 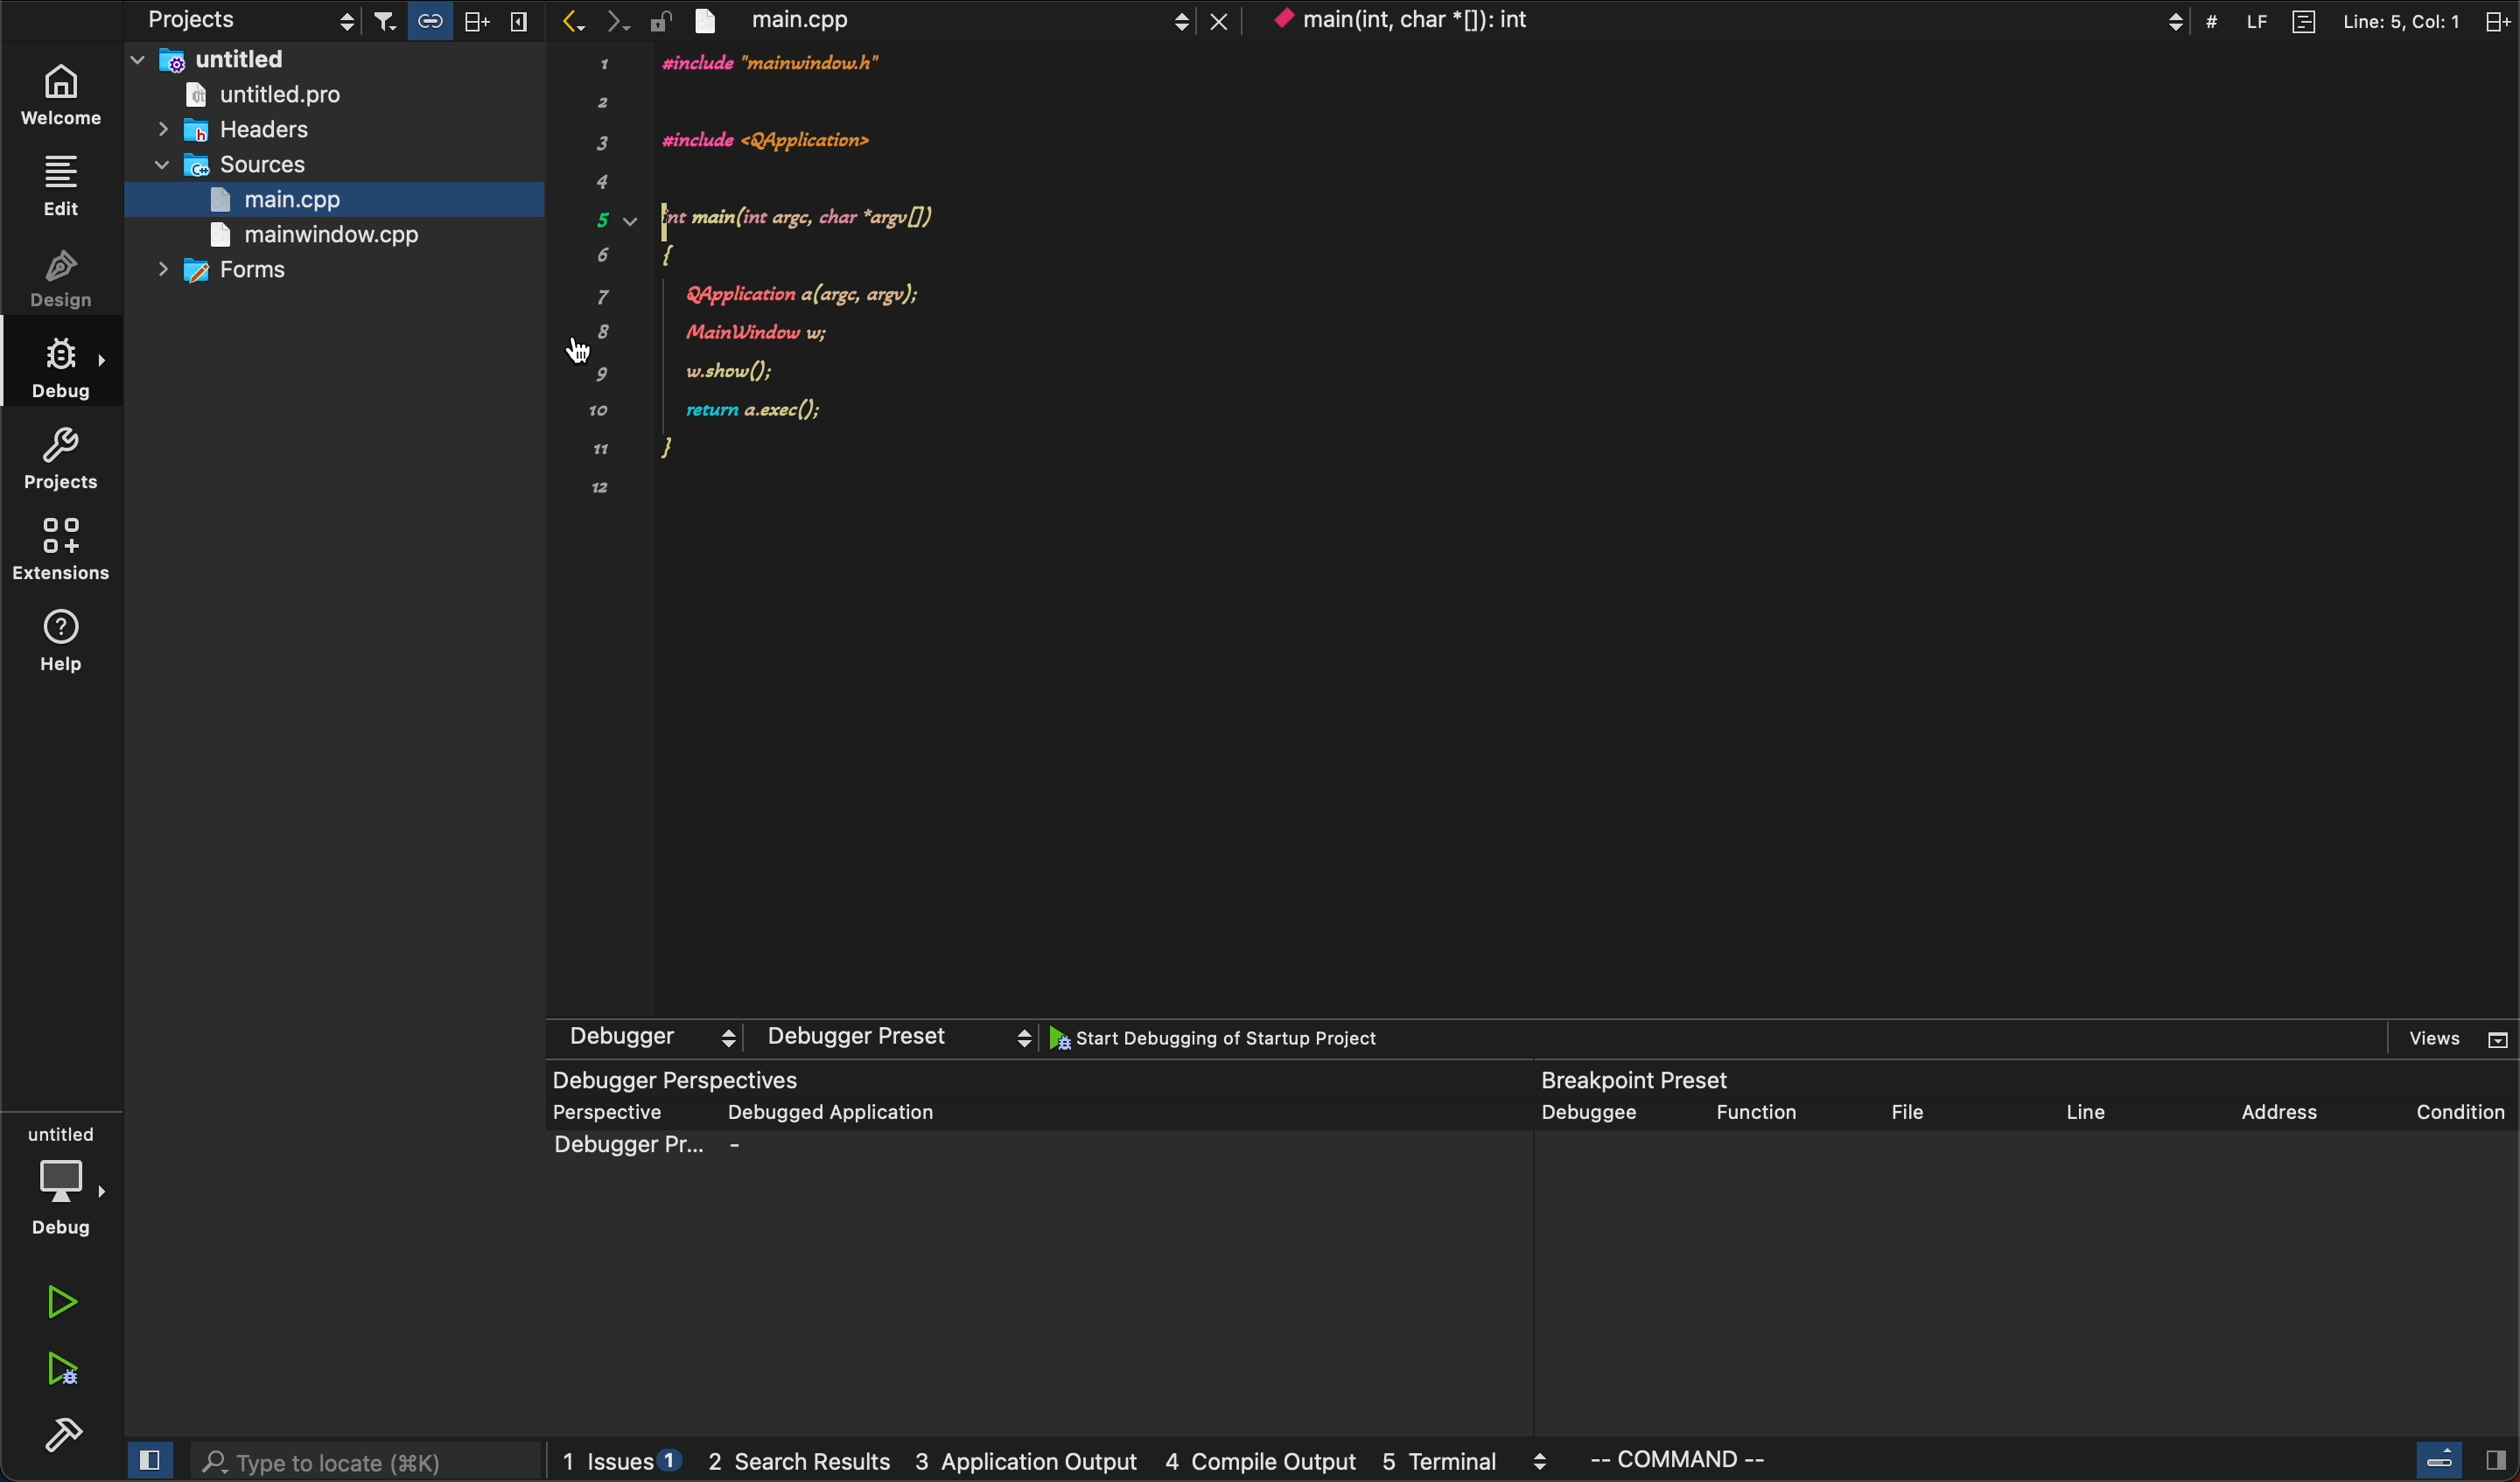 What do you see at coordinates (591, 21) in the screenshot?
I see `arrows` at bounding box center [591, 21].